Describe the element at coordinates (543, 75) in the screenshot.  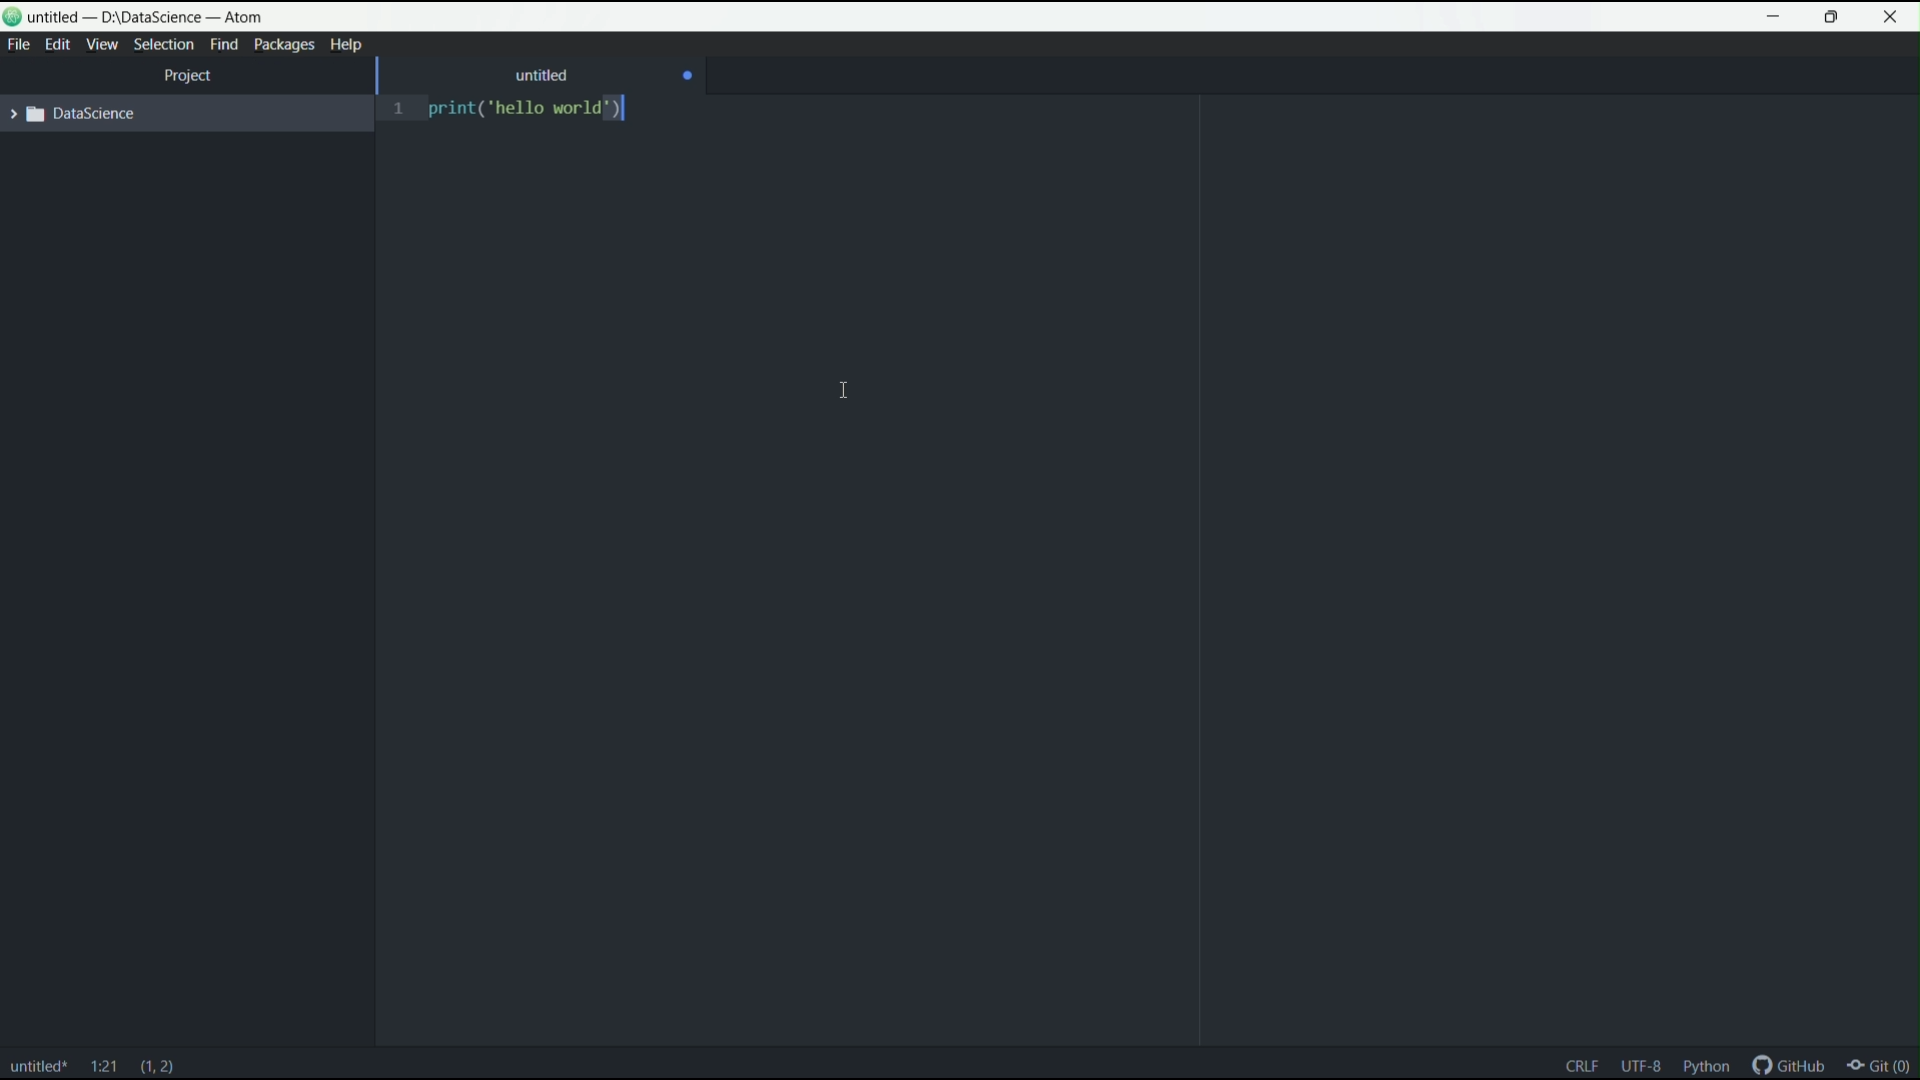
I see `untitled` at that location.